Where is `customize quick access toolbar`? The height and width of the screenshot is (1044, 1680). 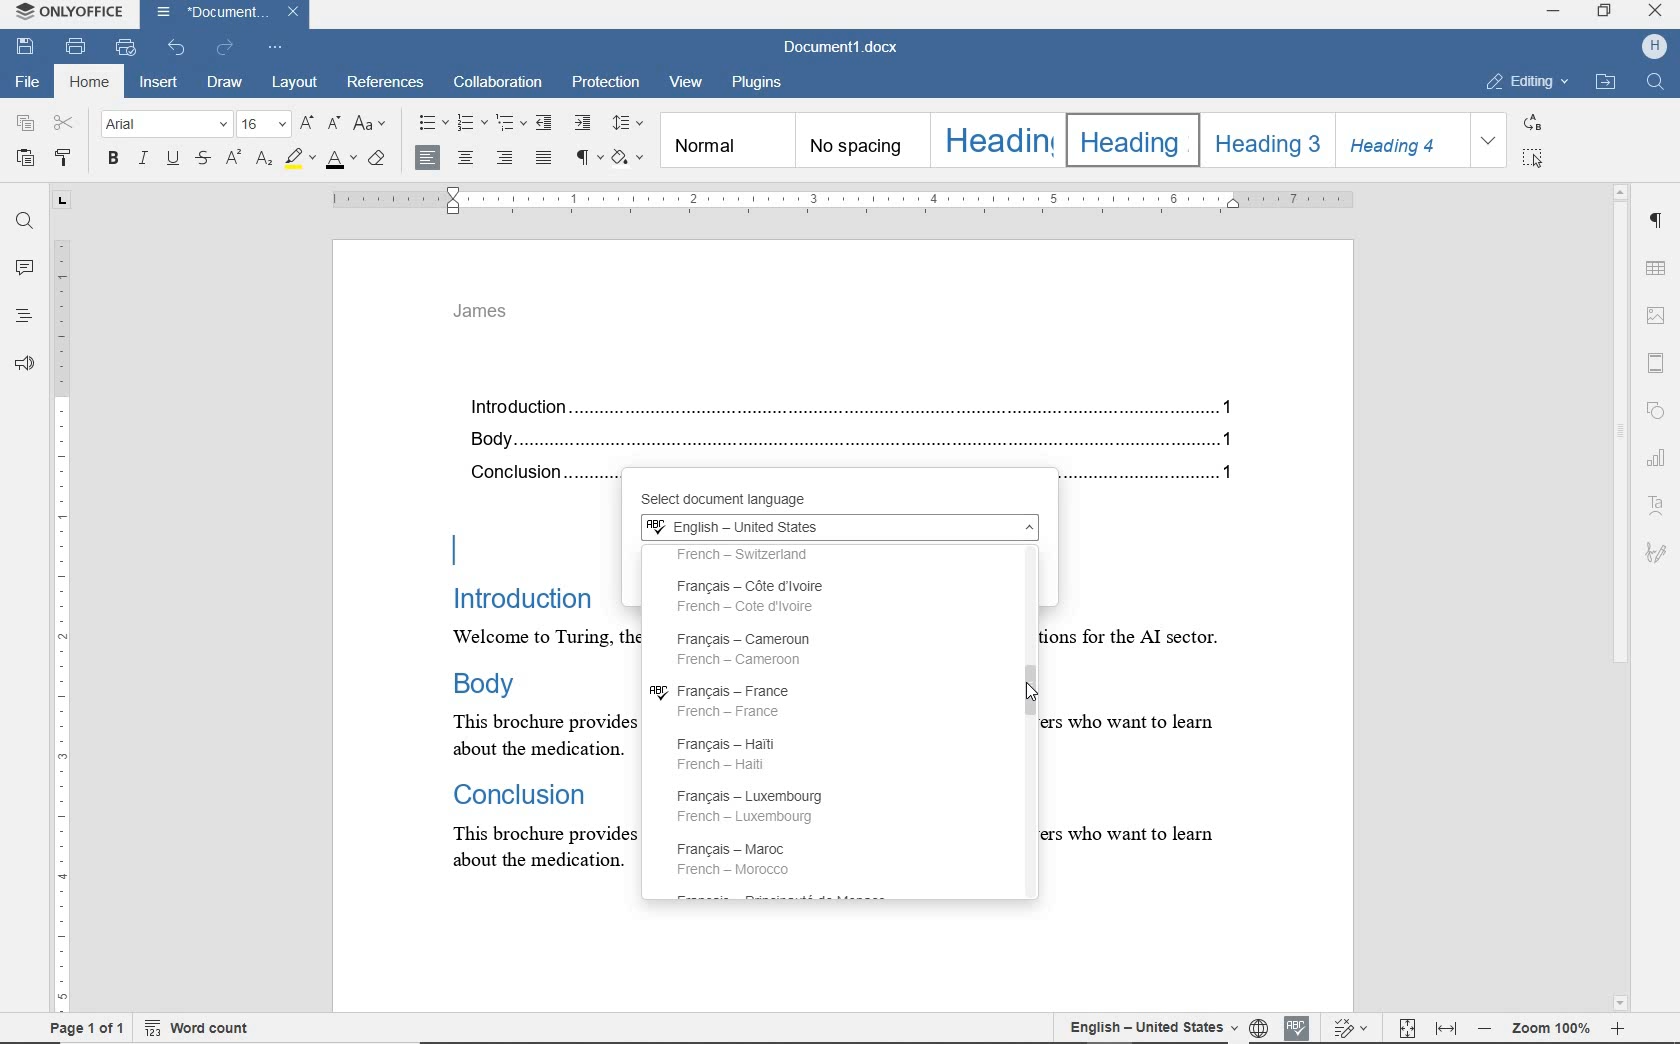 customize quick access toolbar is located at coordinates (275, 46).